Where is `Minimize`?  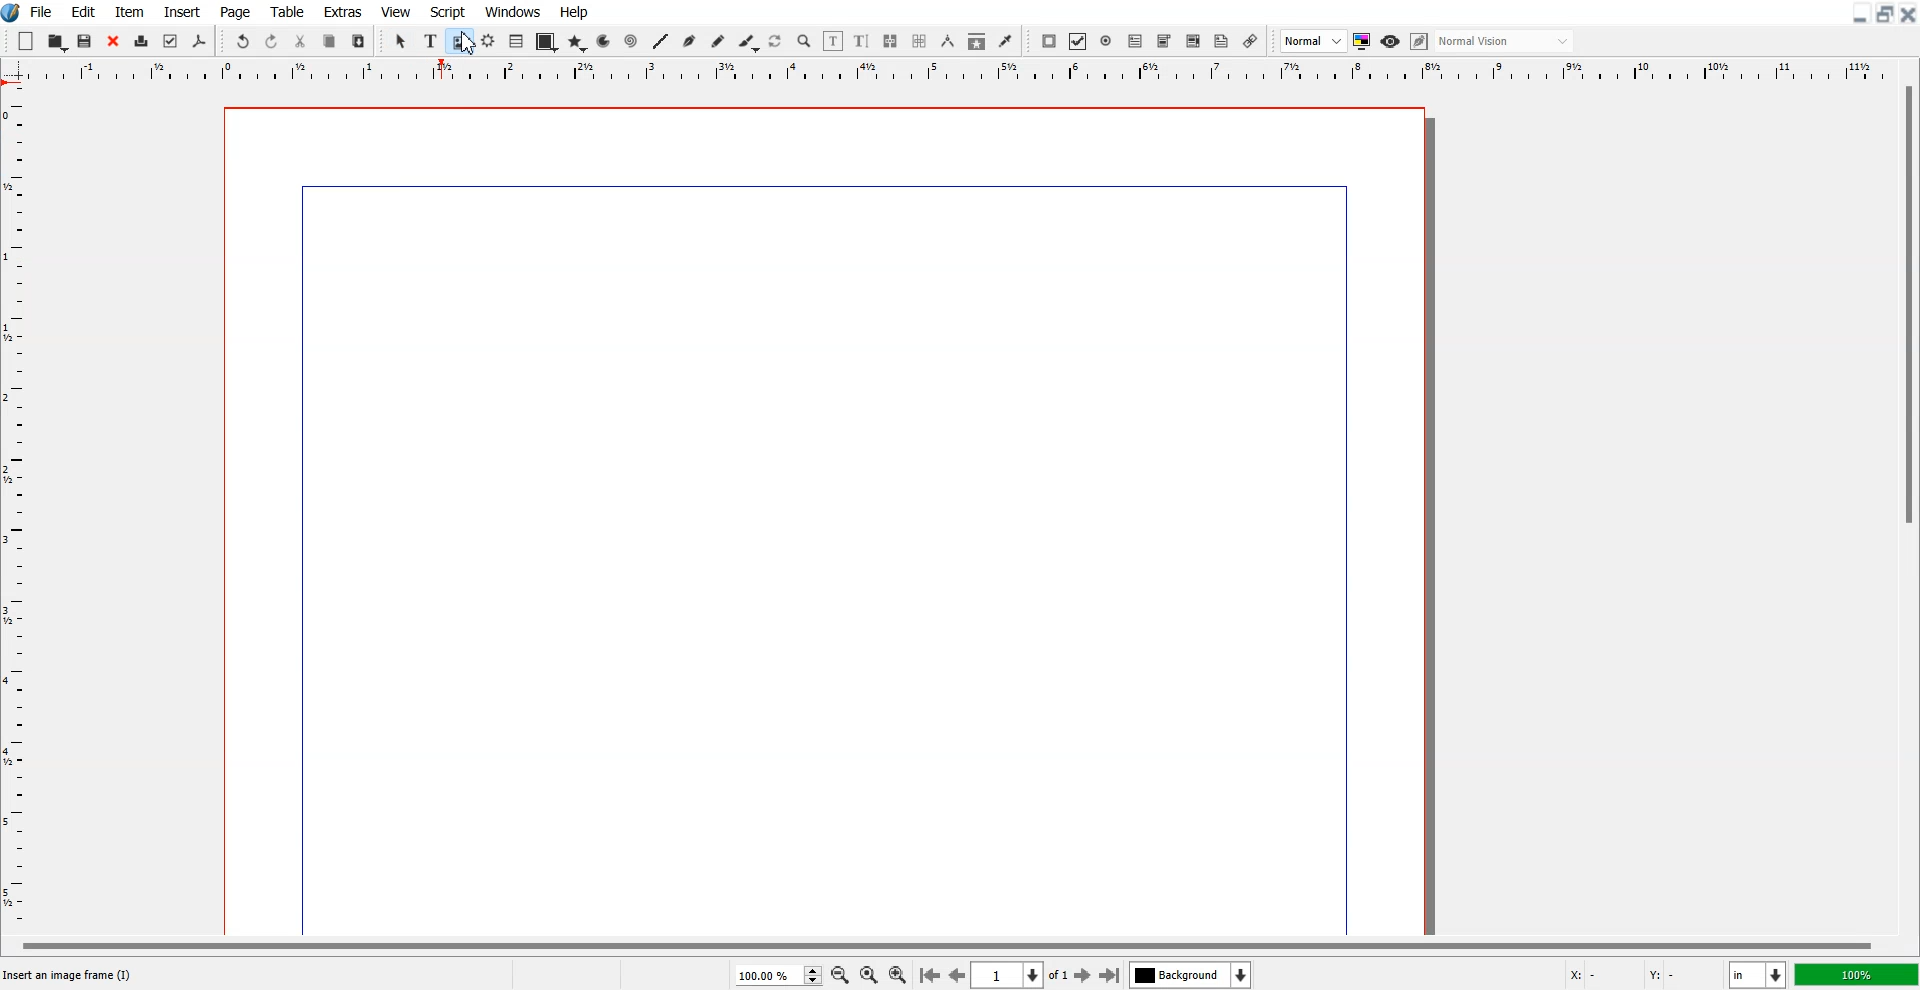 Minimize is located at coordinates (1858, 14).